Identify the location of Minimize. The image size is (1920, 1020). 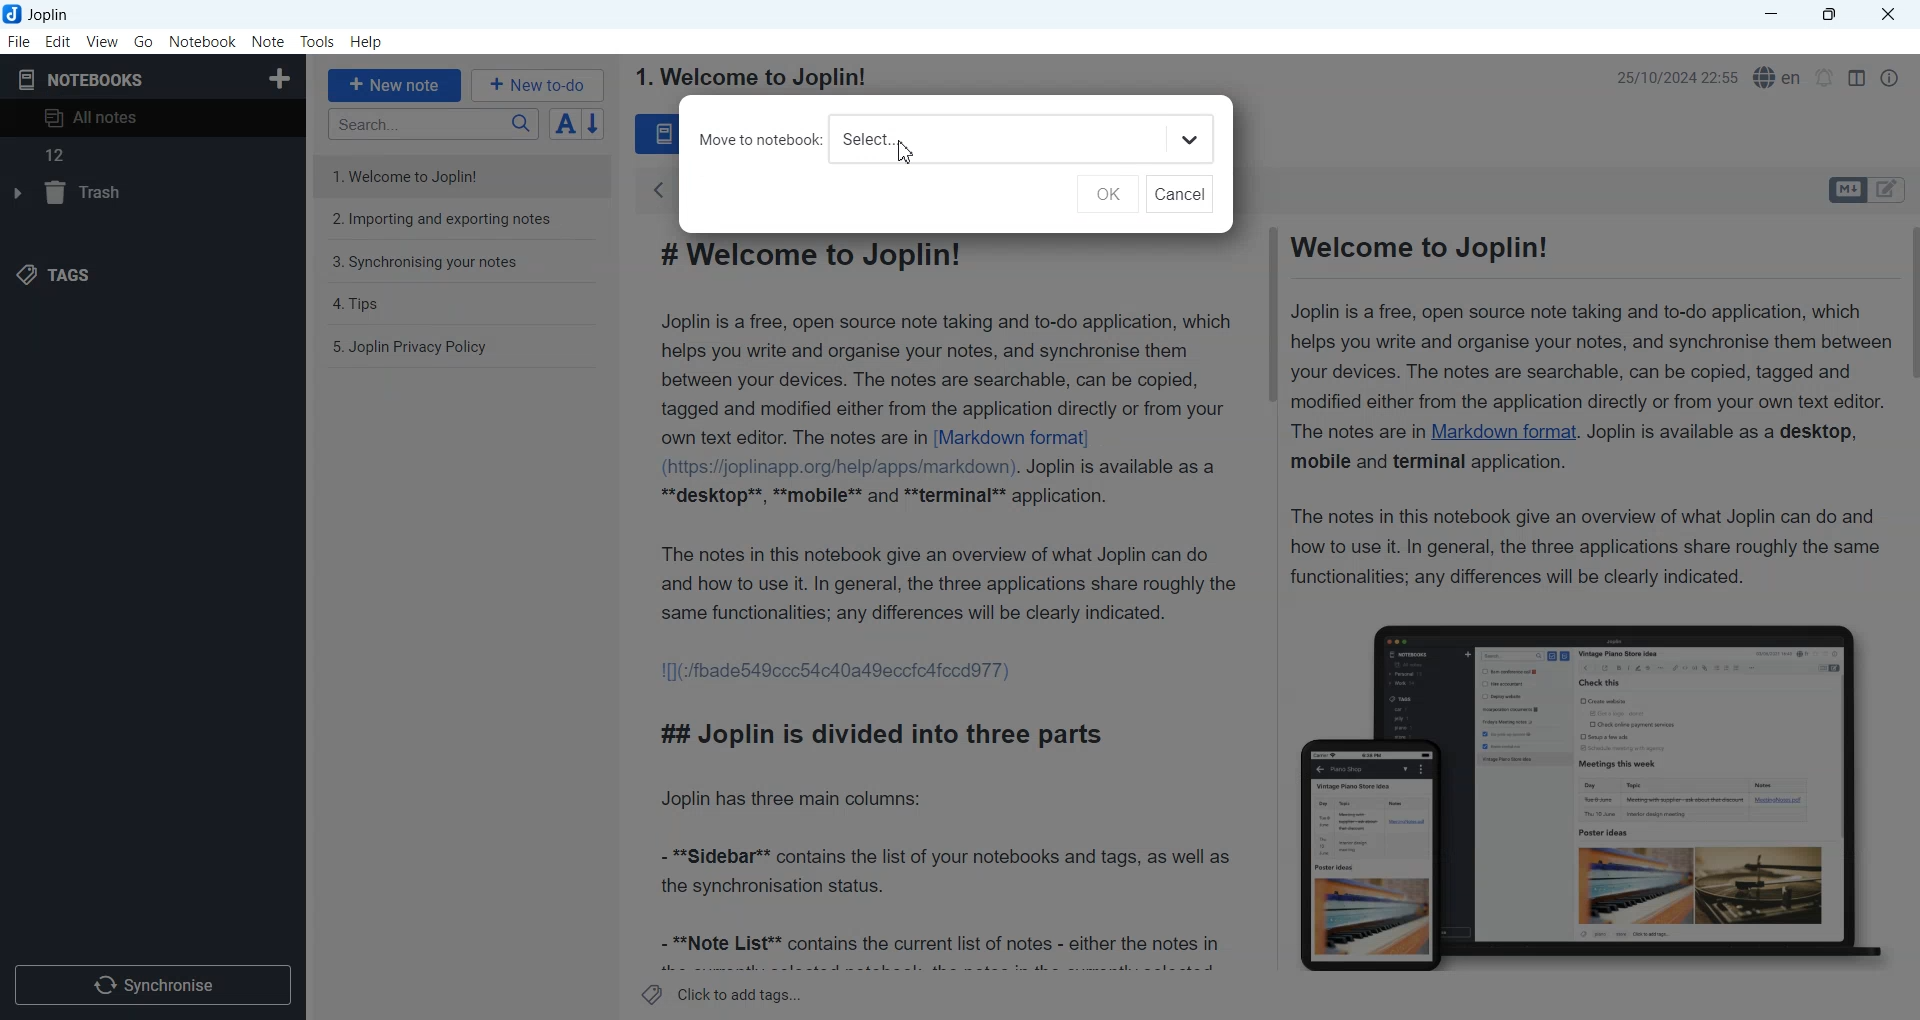
(1771, 15).